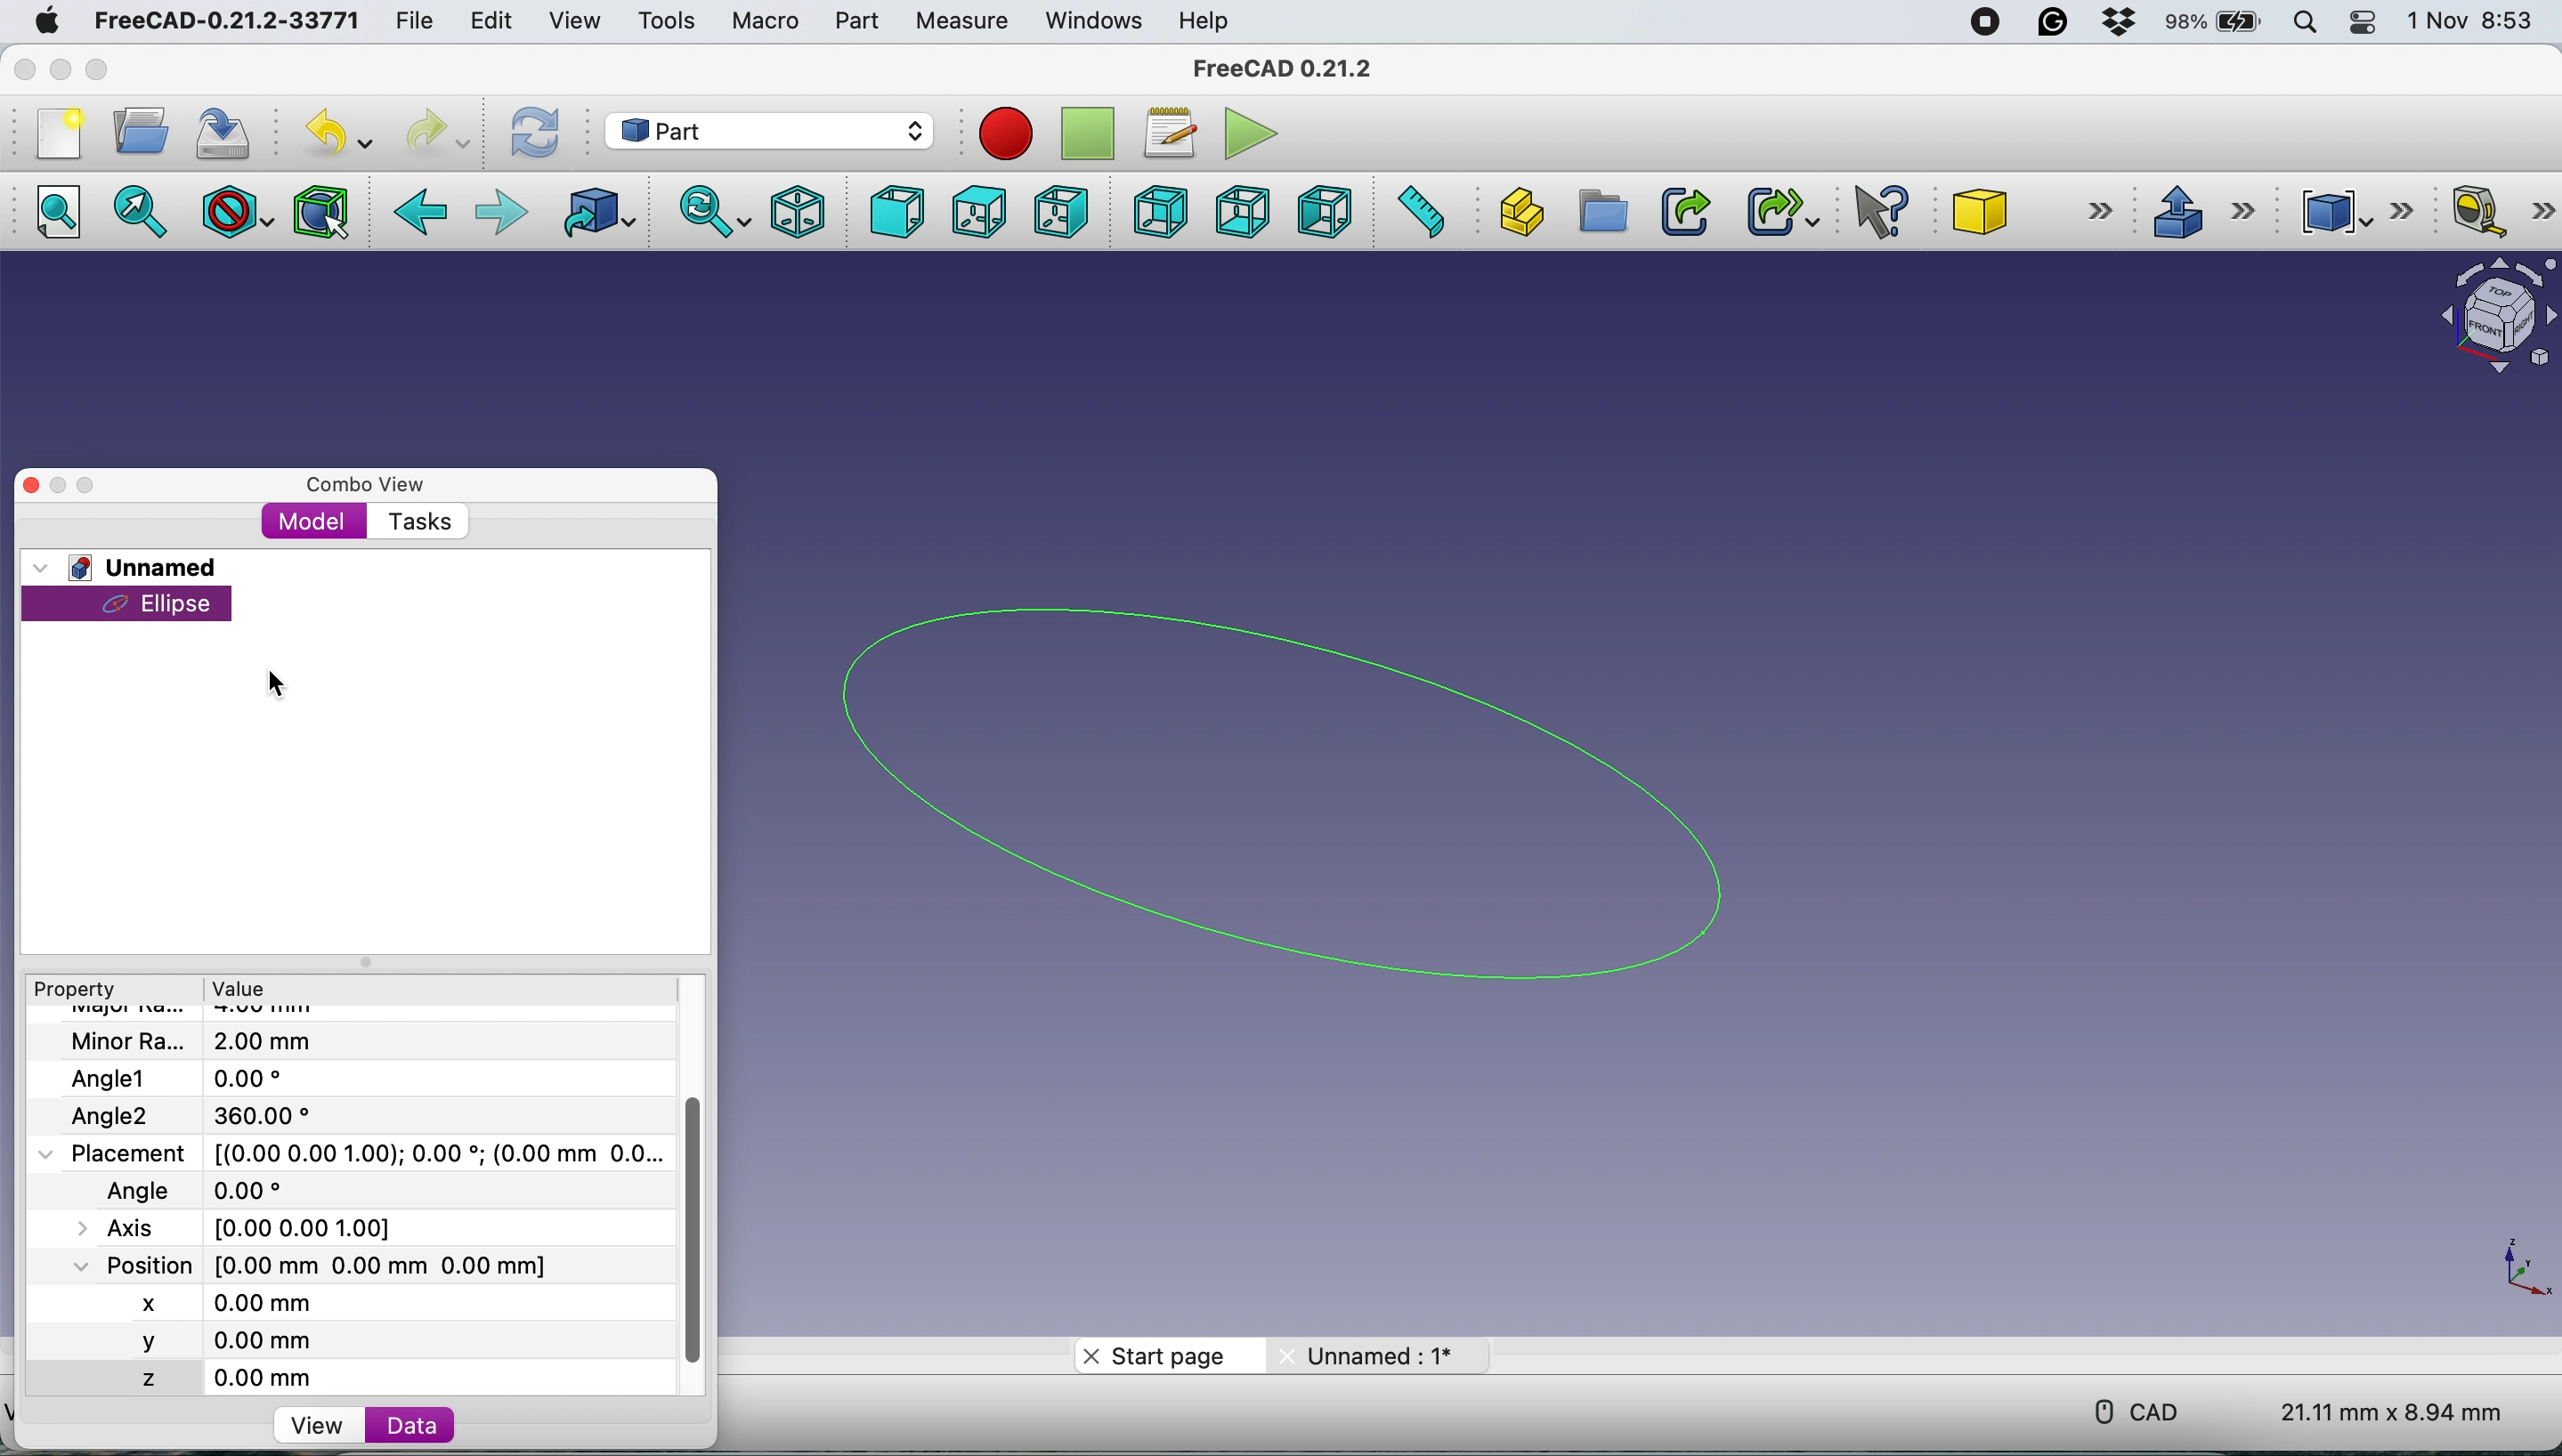 Image resolution: width=2562 pixels, height=1456 pixels. What do you see at coordinates (500, 212) in the screenshot?
I see `foward` at bounding box center [500, 212].